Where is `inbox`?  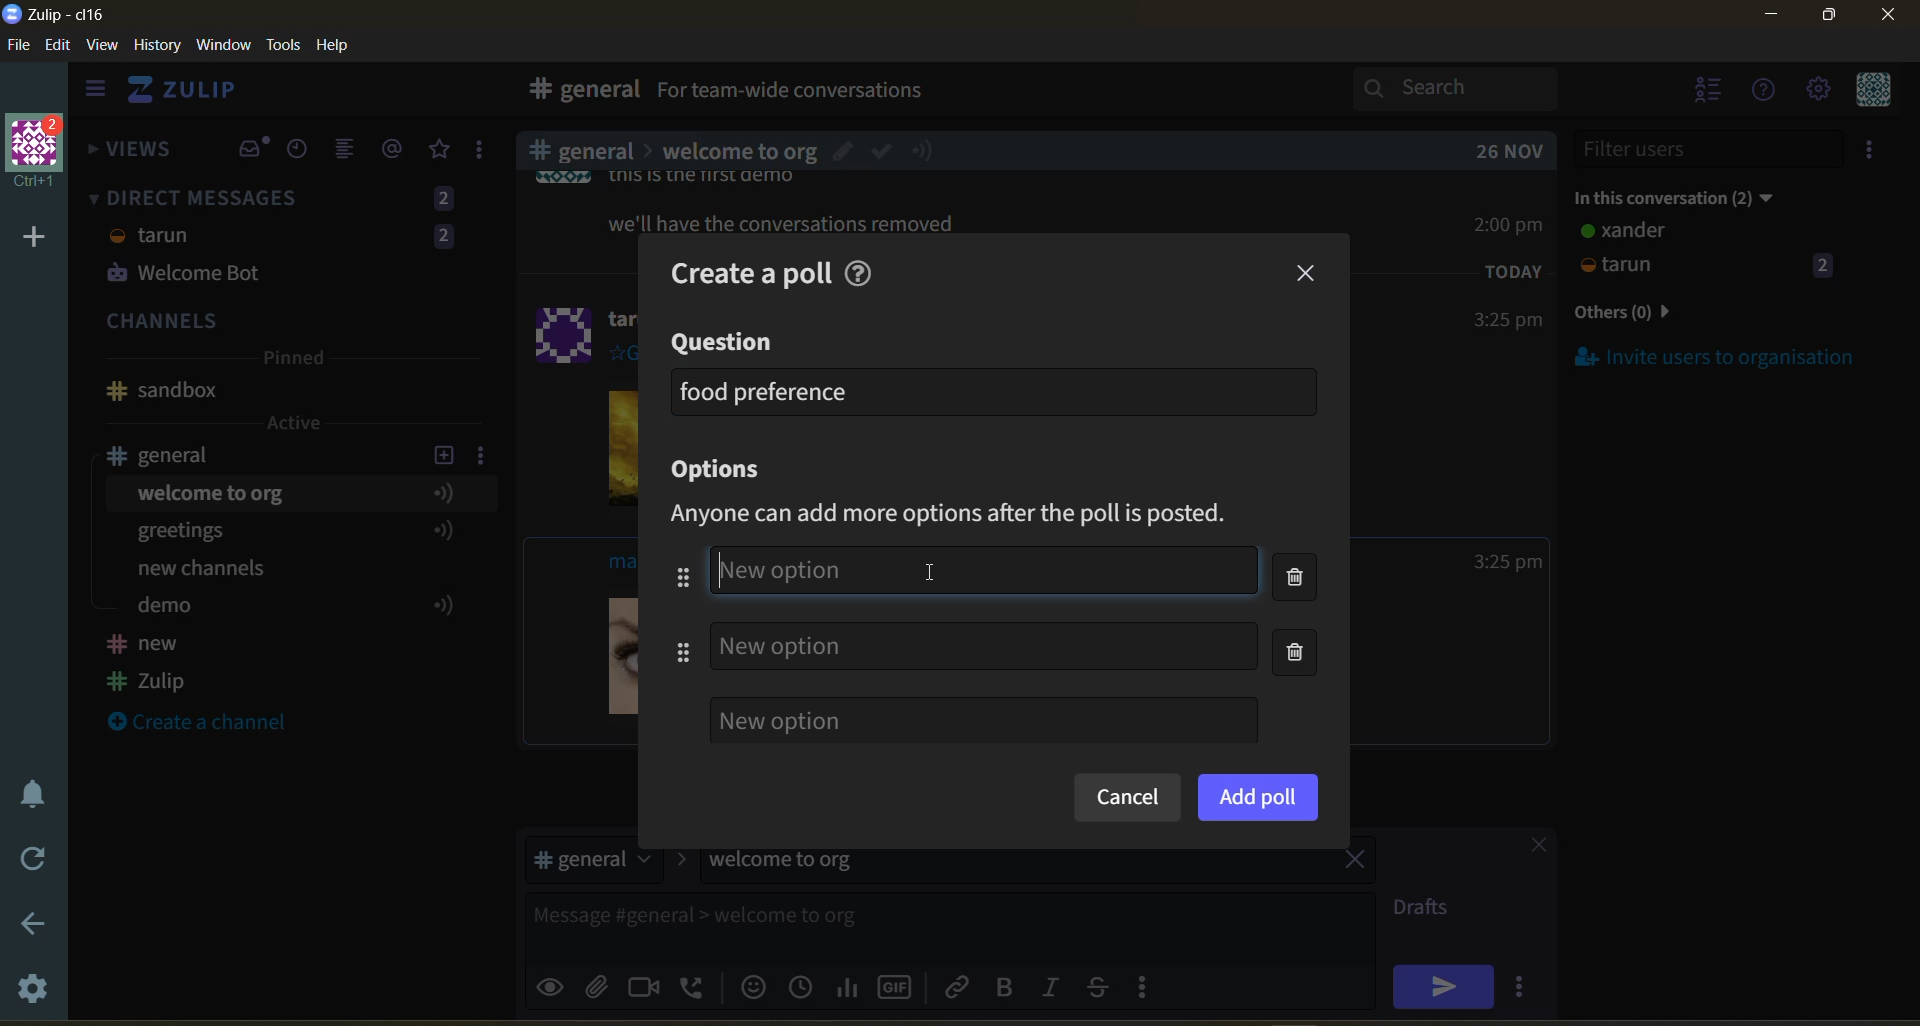 inbox is located at coordinates (579, 92).